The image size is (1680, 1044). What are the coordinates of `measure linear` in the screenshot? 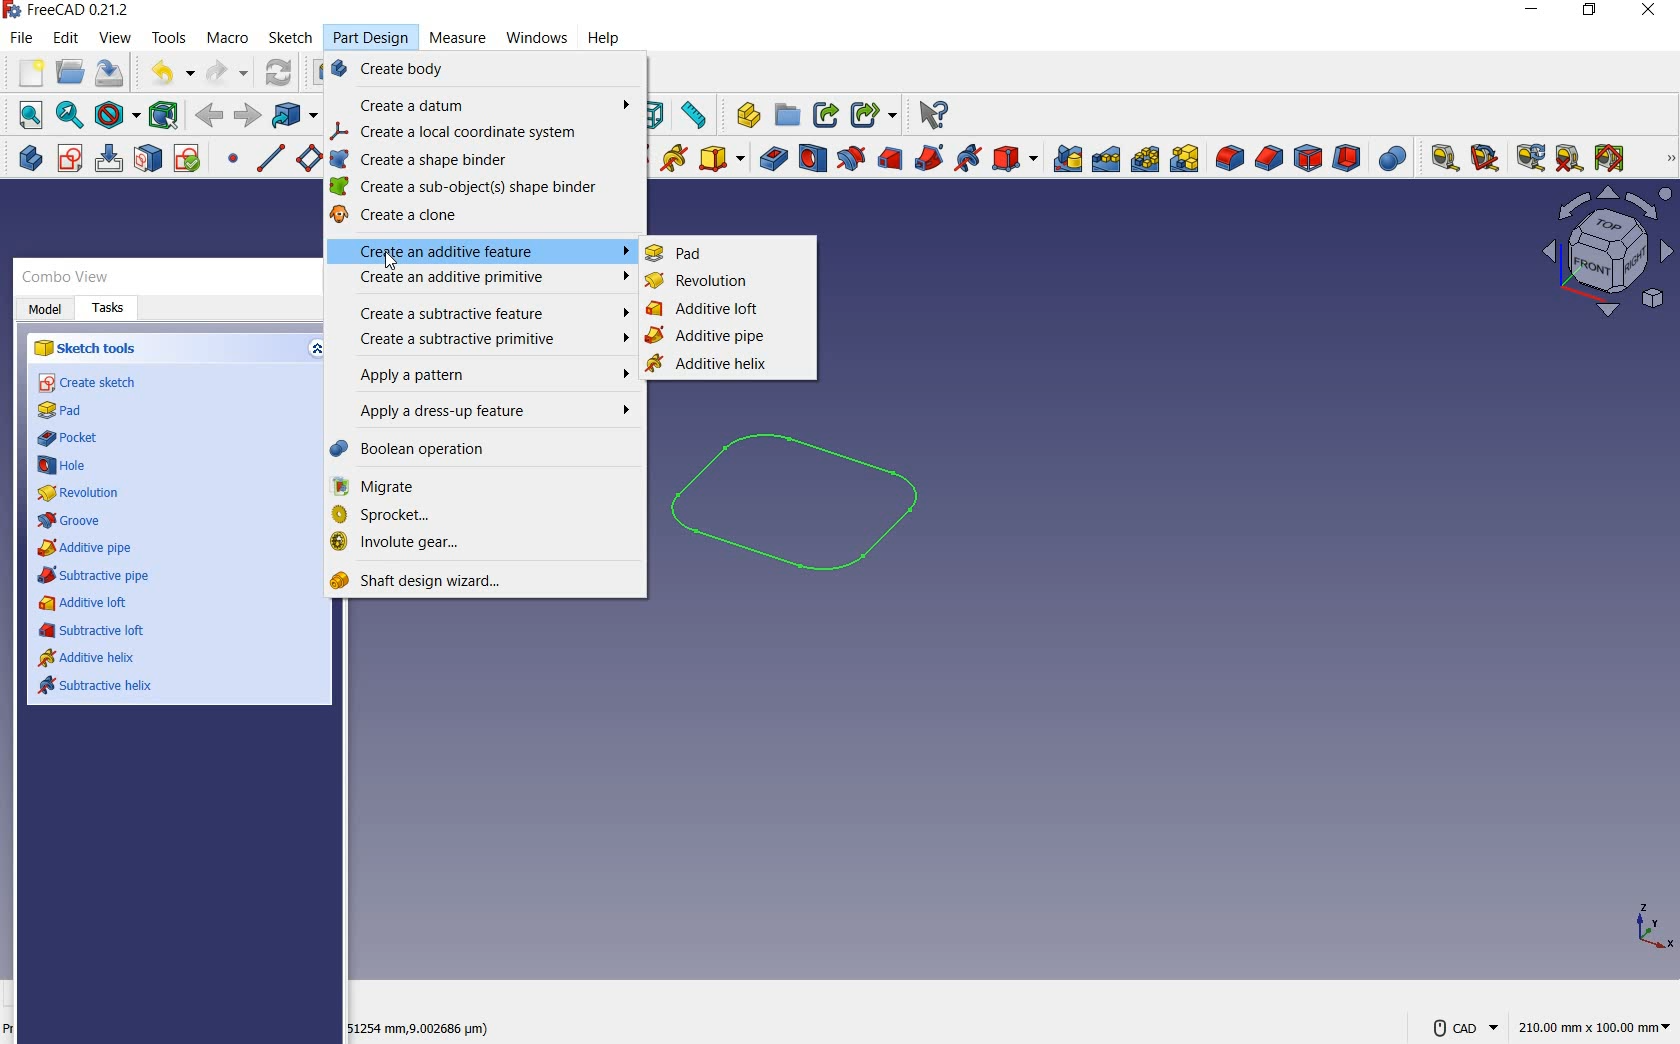 It's located at (1441, 157).